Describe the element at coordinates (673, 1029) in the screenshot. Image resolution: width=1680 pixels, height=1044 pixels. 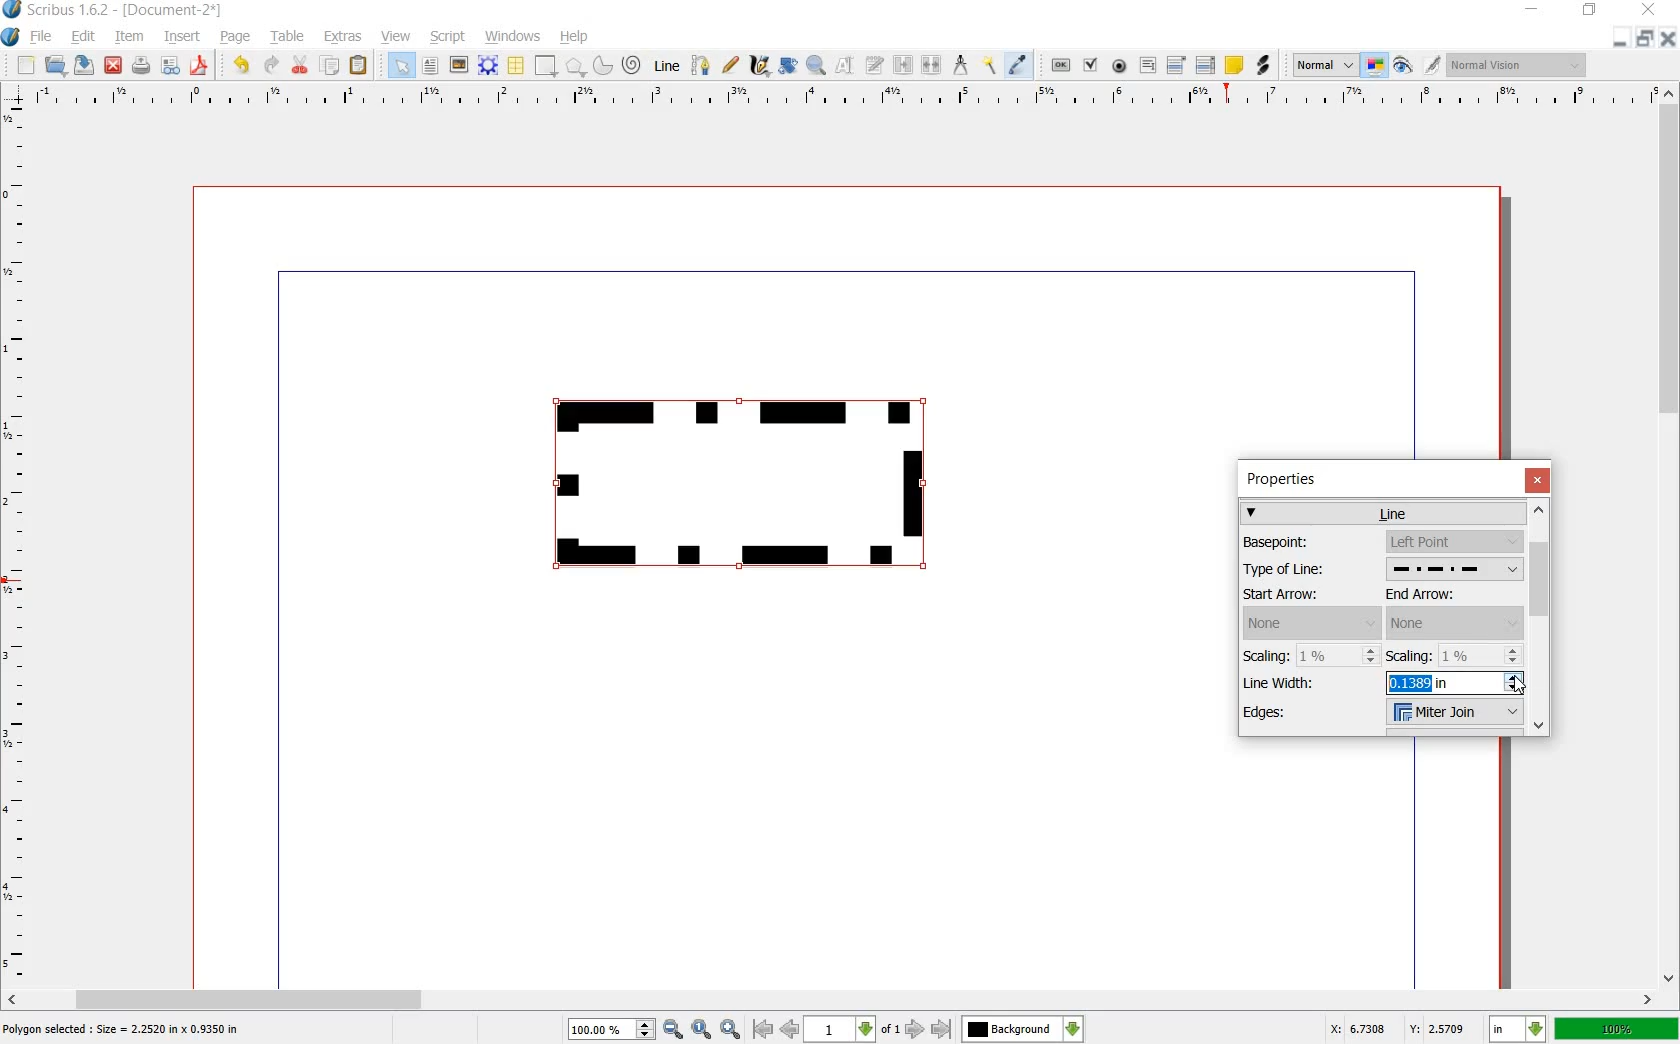
I see `zoom out` at that location.